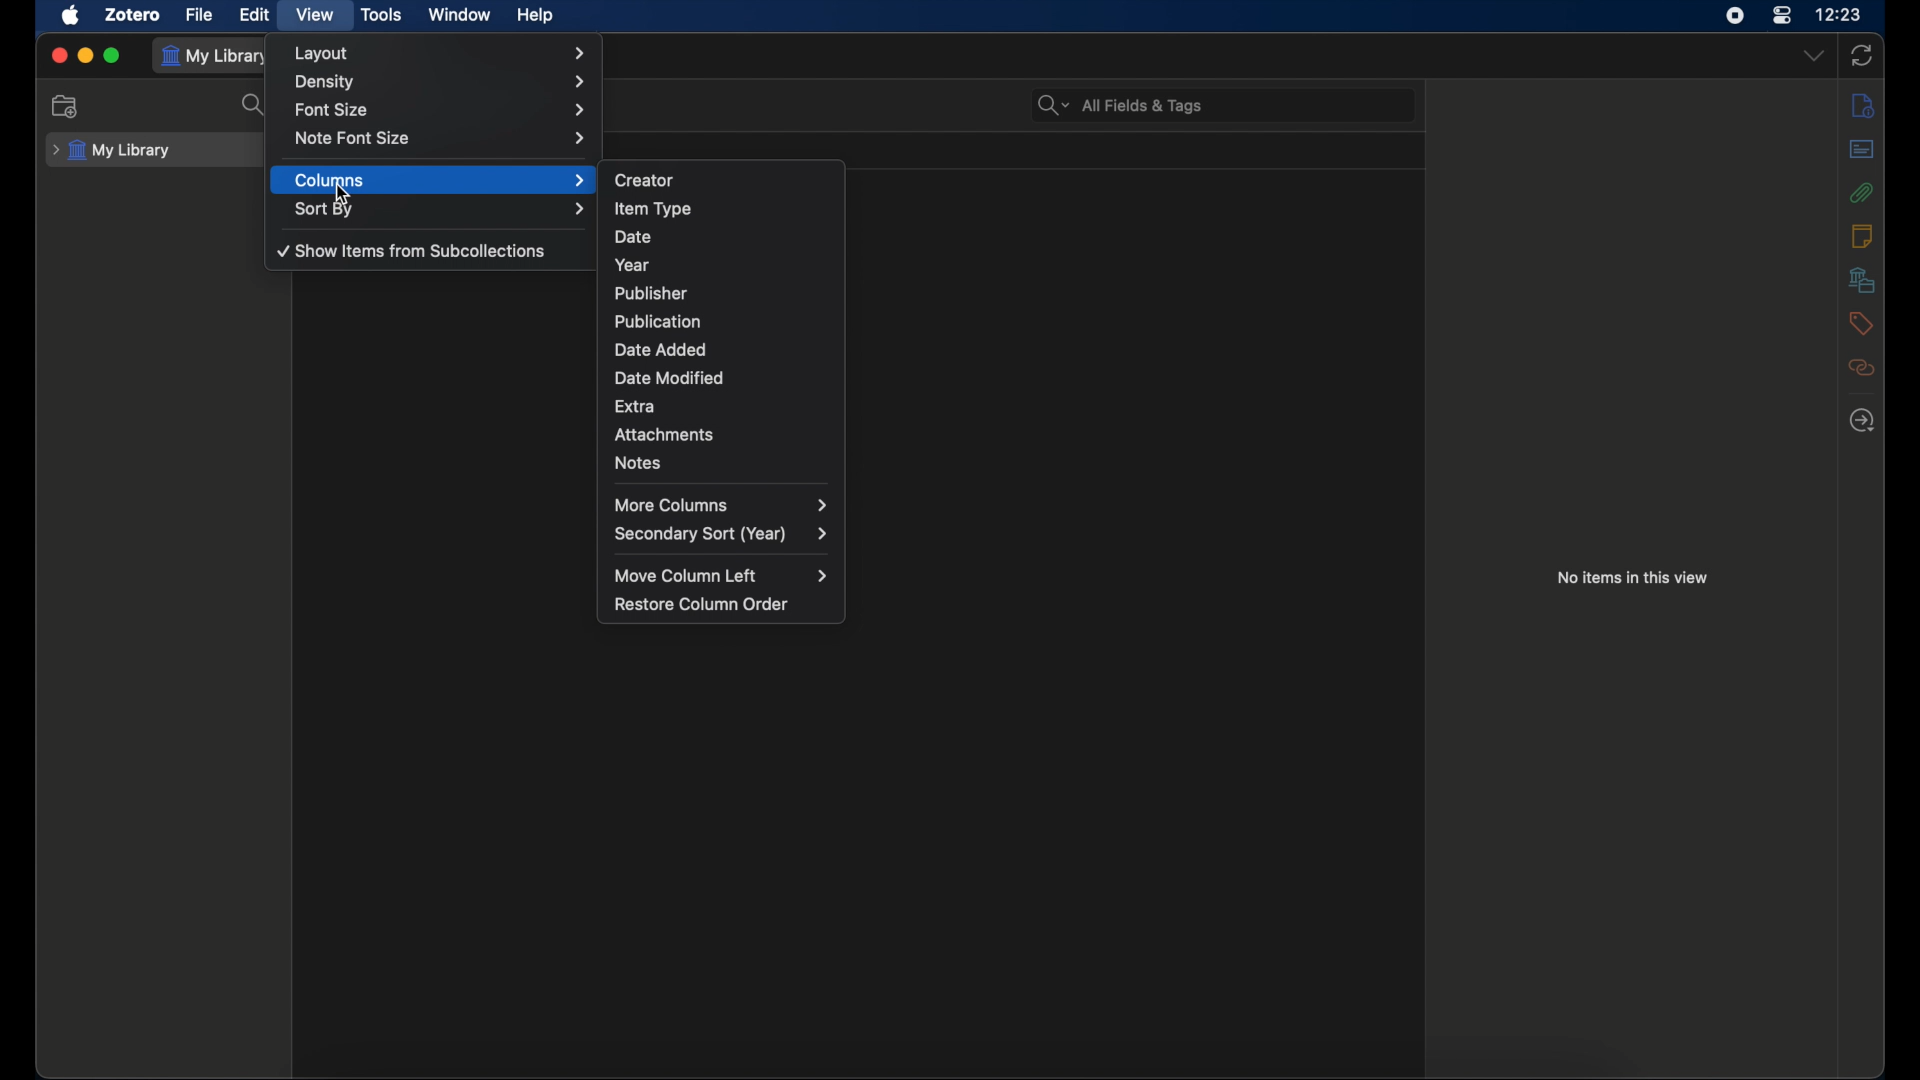 The image size is (1920, 1080). I want to click on cursor, so click(344, 195).